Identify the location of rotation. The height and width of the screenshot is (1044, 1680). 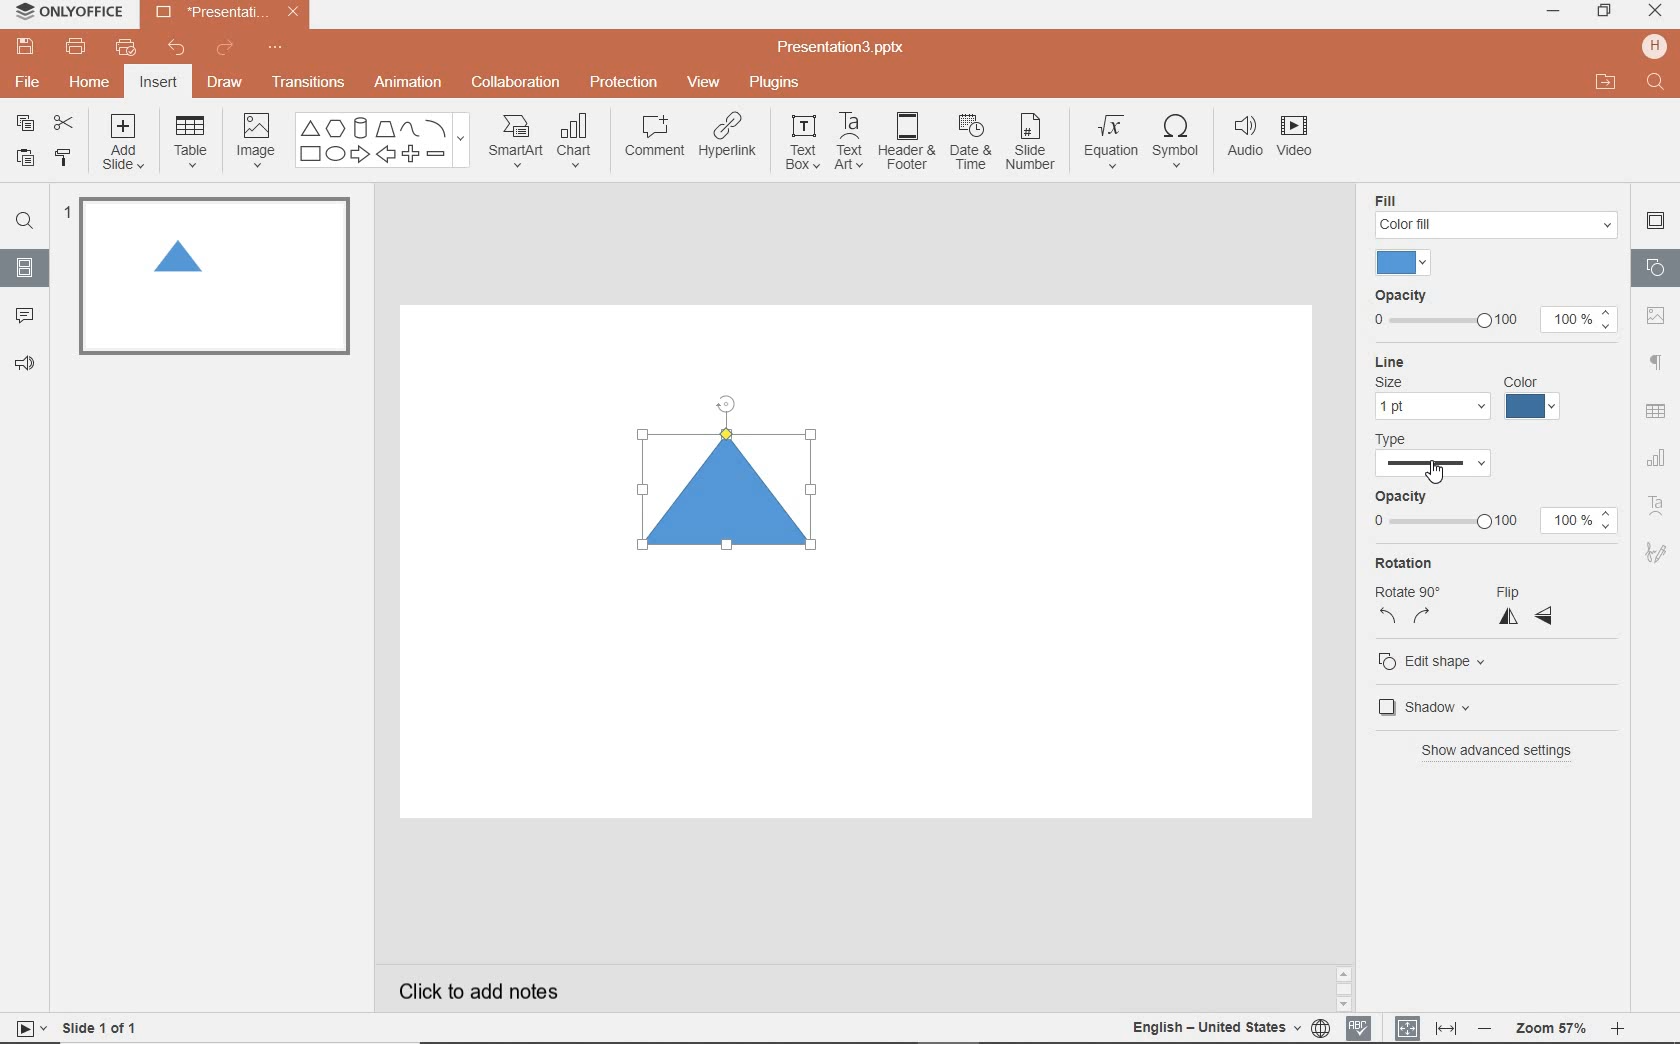
(1405, 591).